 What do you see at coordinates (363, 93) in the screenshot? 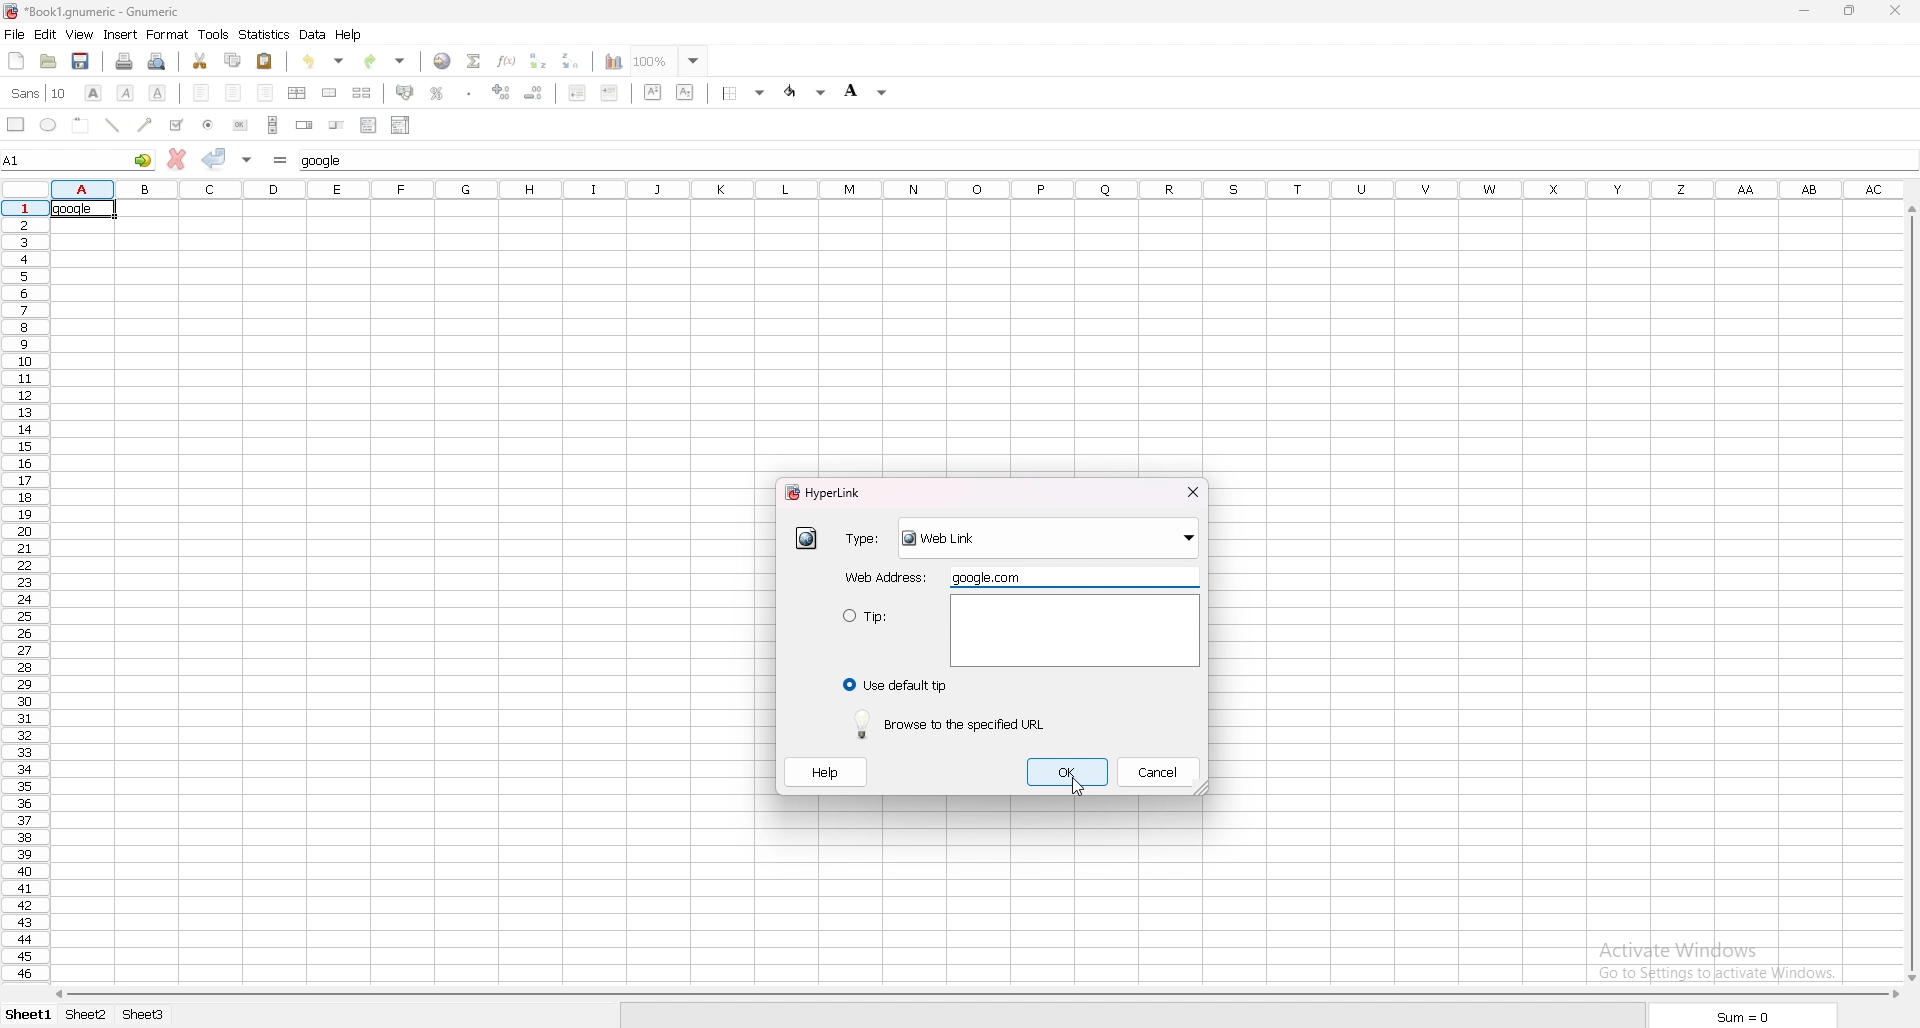
I see `split merged cell` at bounding box center [363, 93].